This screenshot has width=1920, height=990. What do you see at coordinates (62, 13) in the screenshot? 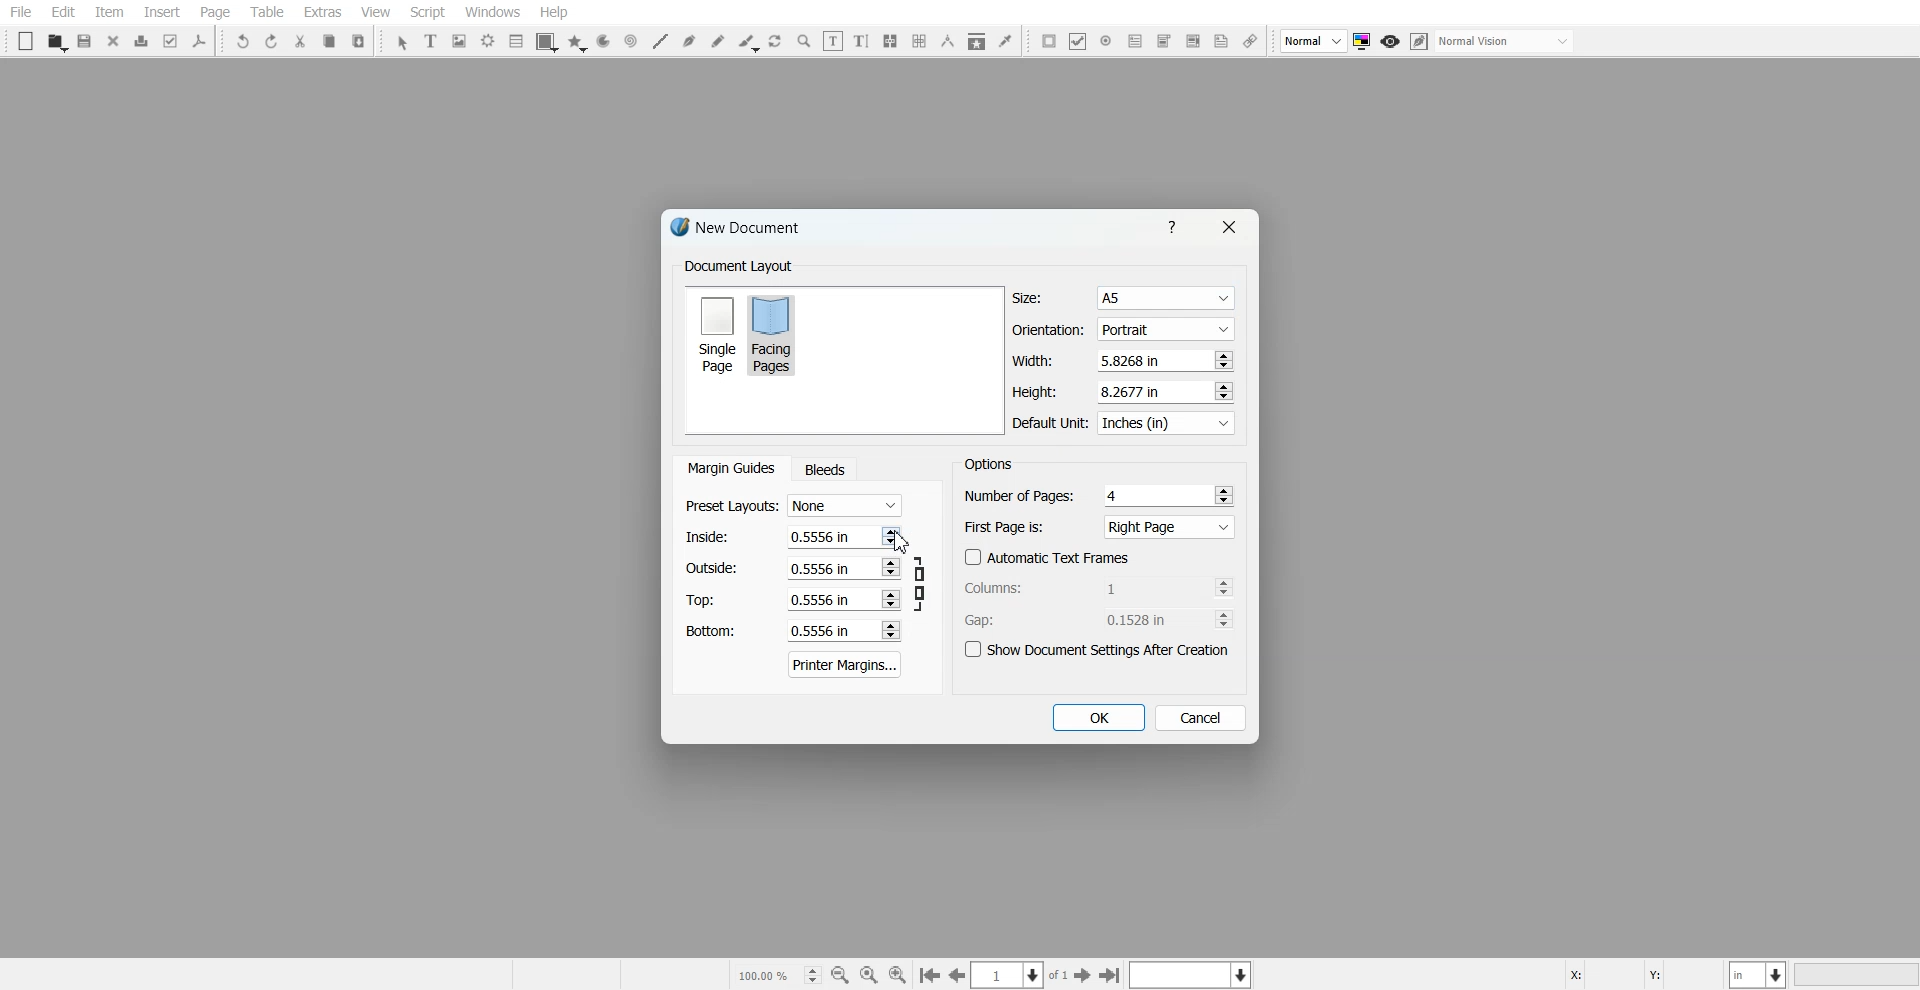
I see `Edit` at bounding box center [62, 13].